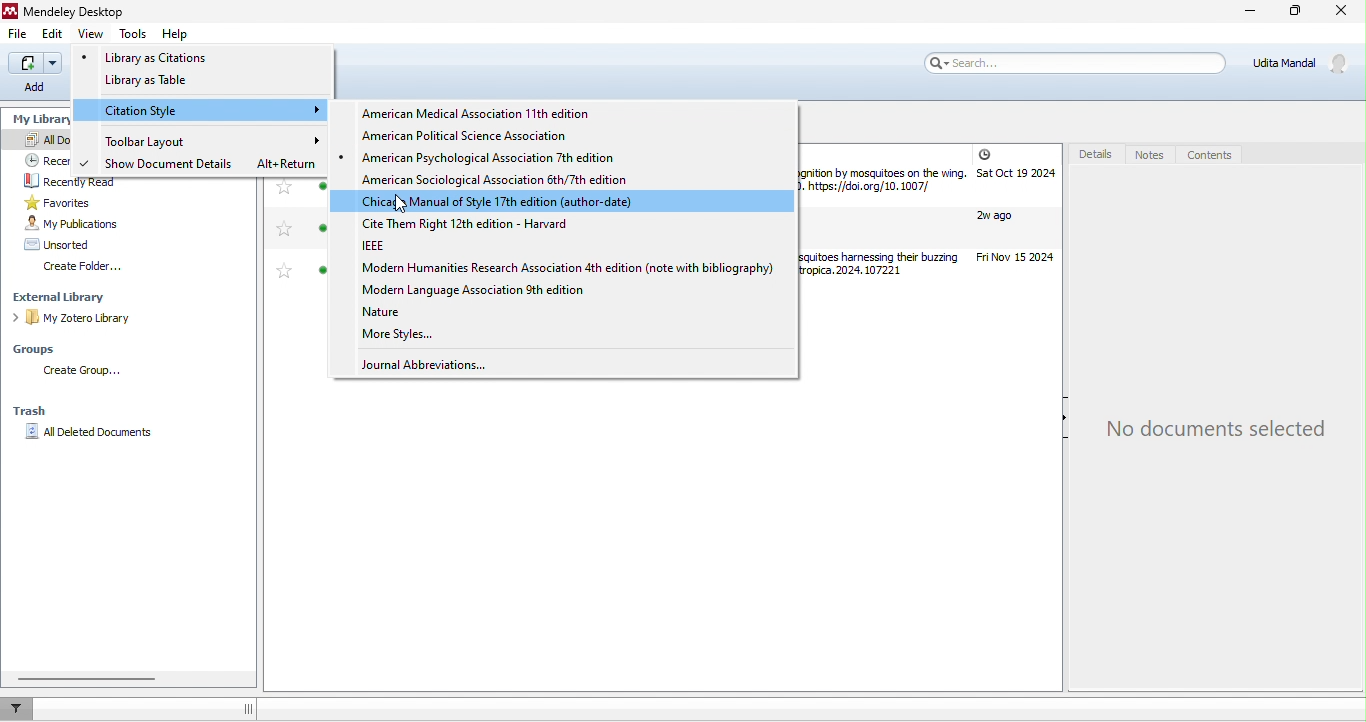 The width and height of the screenshot is (1366, 722). I want to click on cursor movement, so click(407, 206).